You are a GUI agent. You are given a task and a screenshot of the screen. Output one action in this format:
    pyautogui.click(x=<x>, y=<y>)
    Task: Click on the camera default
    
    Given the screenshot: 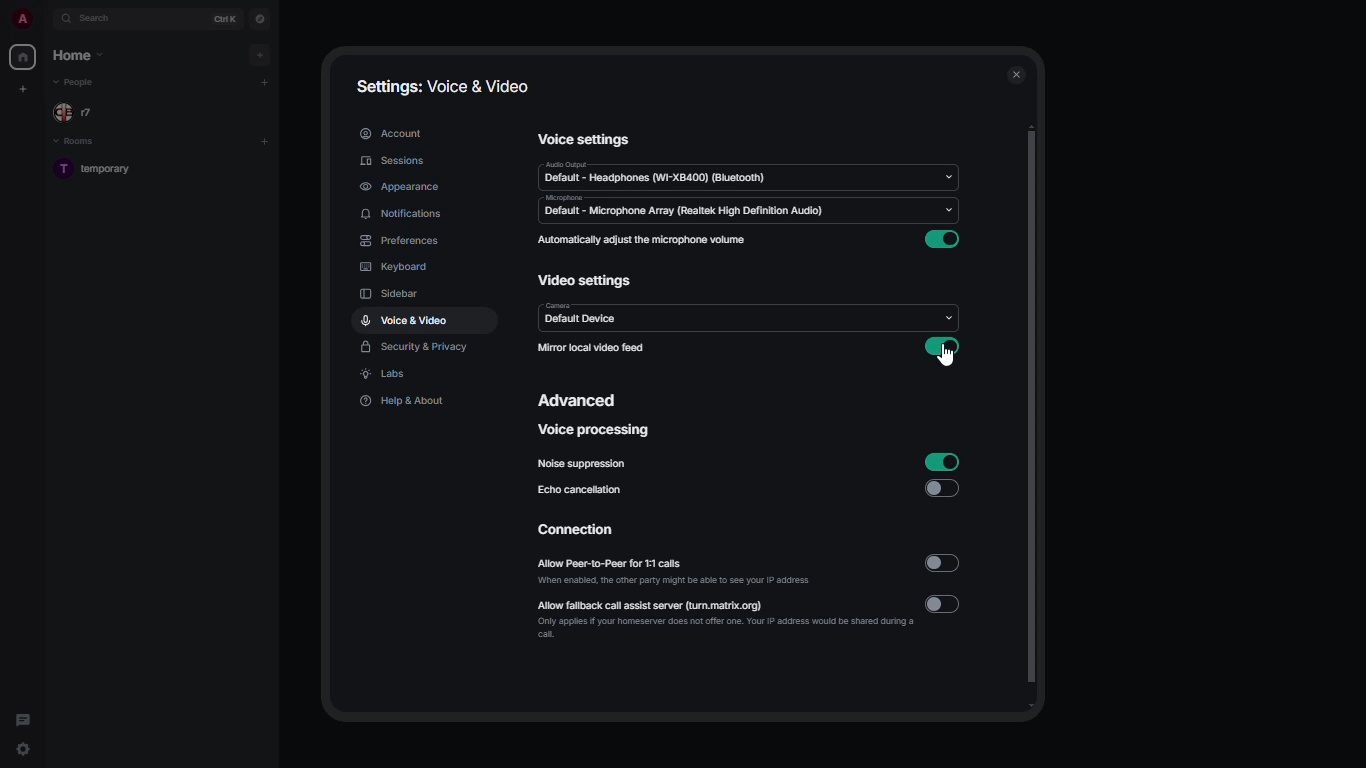 What is the action you would take?
    pyautogui.click(x=584, y=314)
    